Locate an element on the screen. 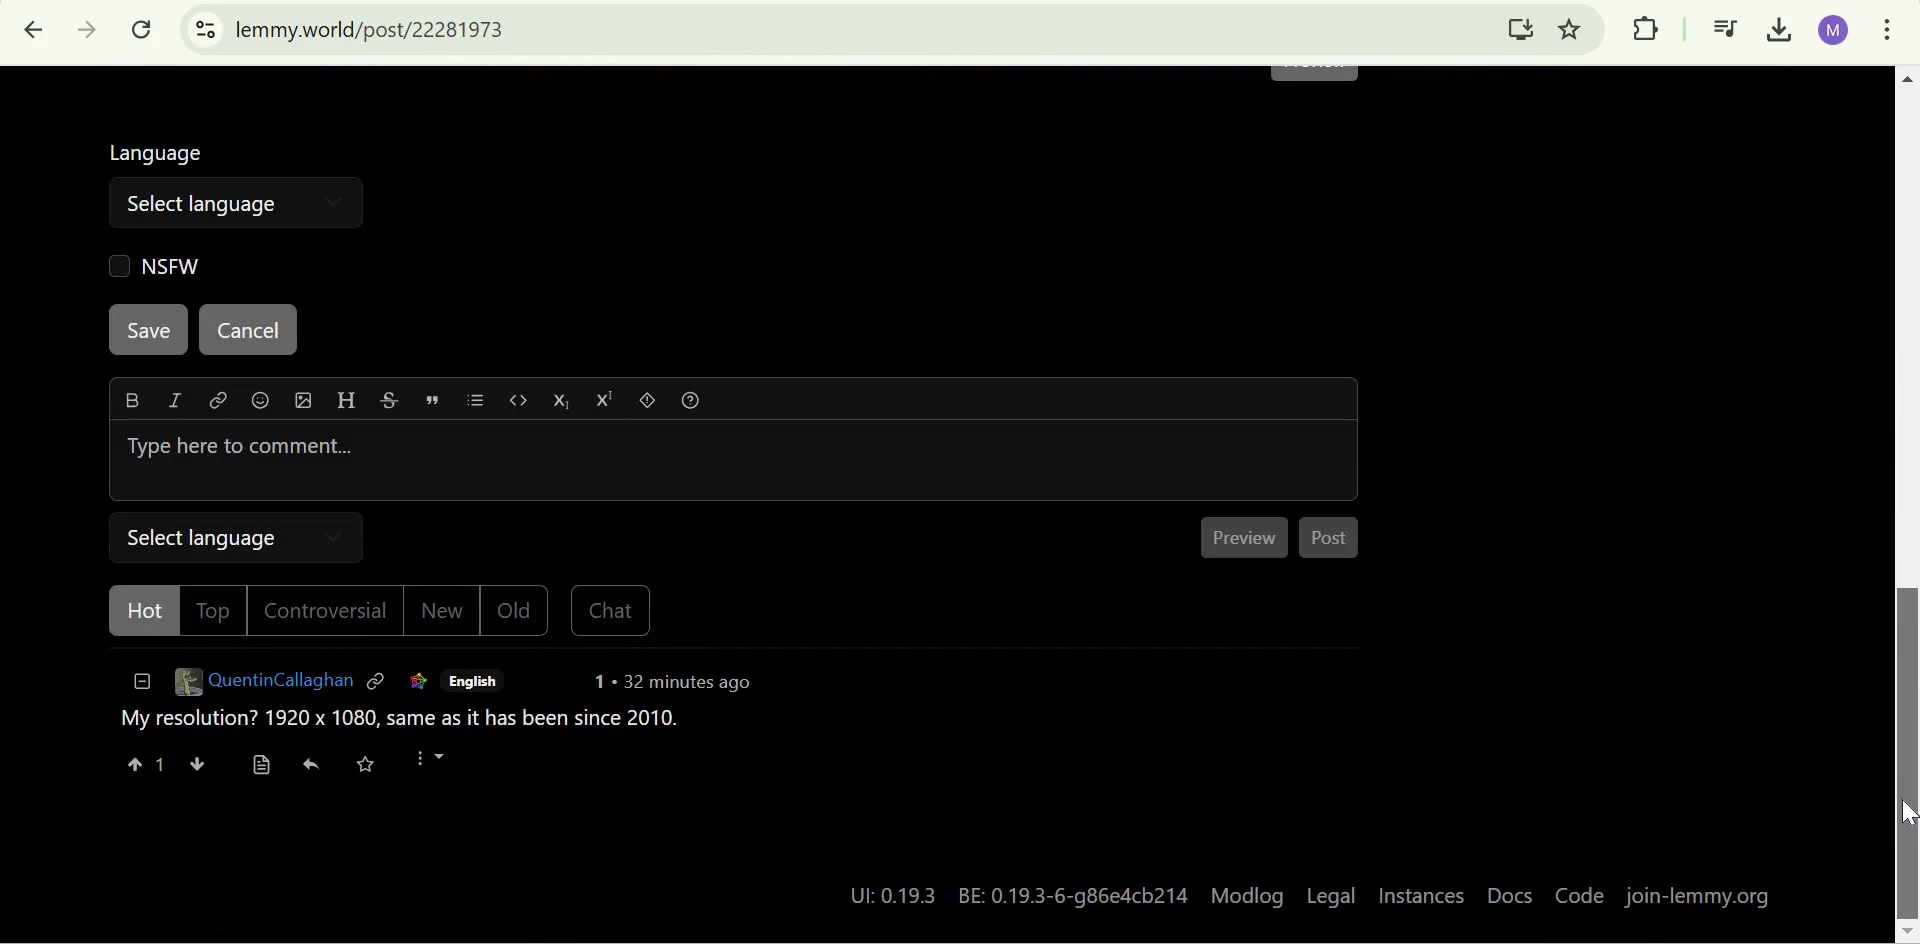 The width and height of the screenshot is (1920, 944). quote is located at coordinates (435, 400).